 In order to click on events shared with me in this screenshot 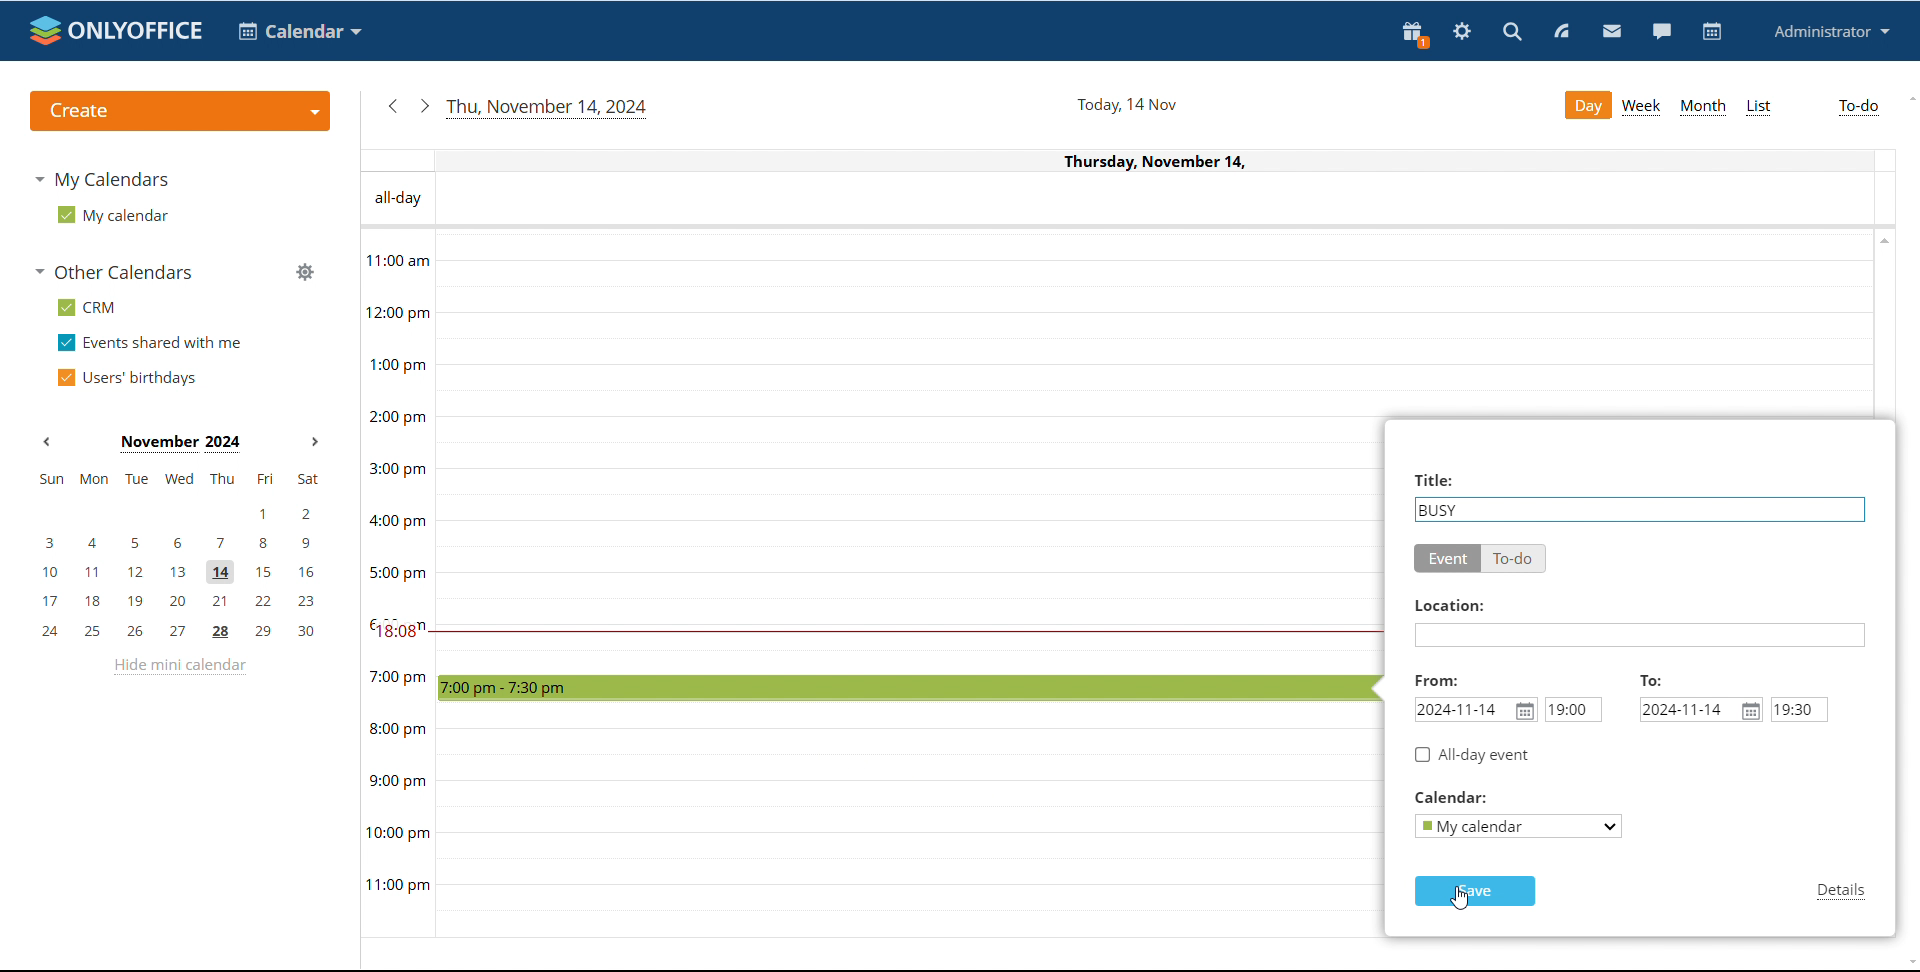, I will do `click(148, 344)`.